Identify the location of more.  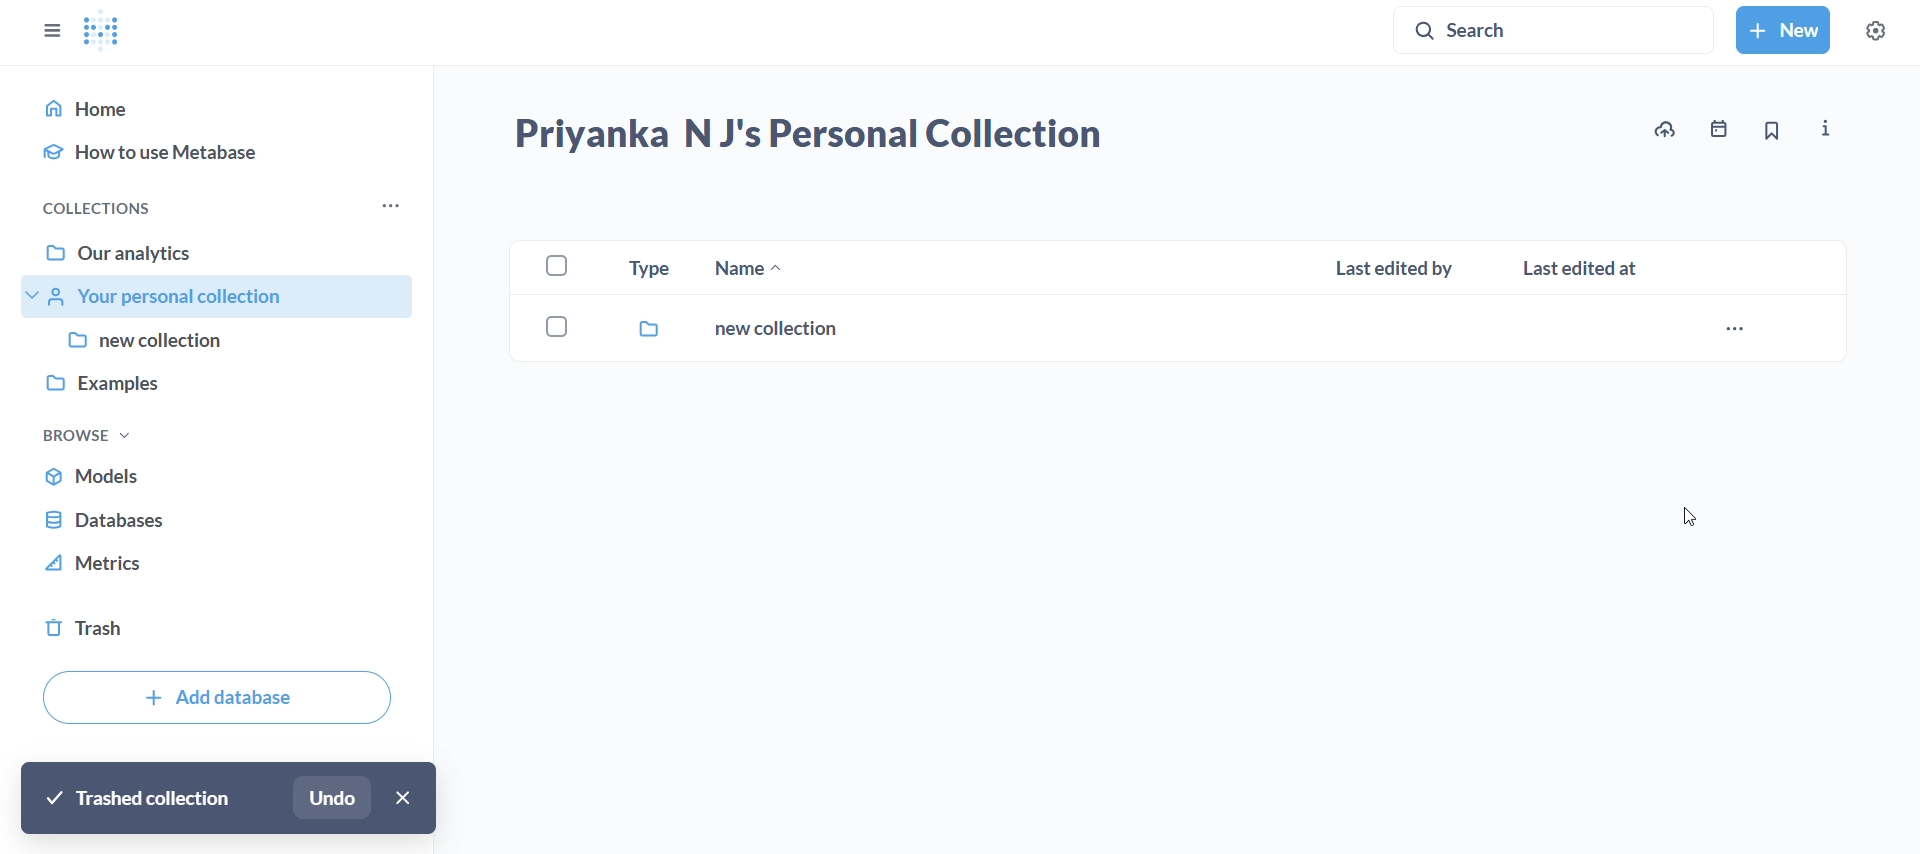
(392, 209).